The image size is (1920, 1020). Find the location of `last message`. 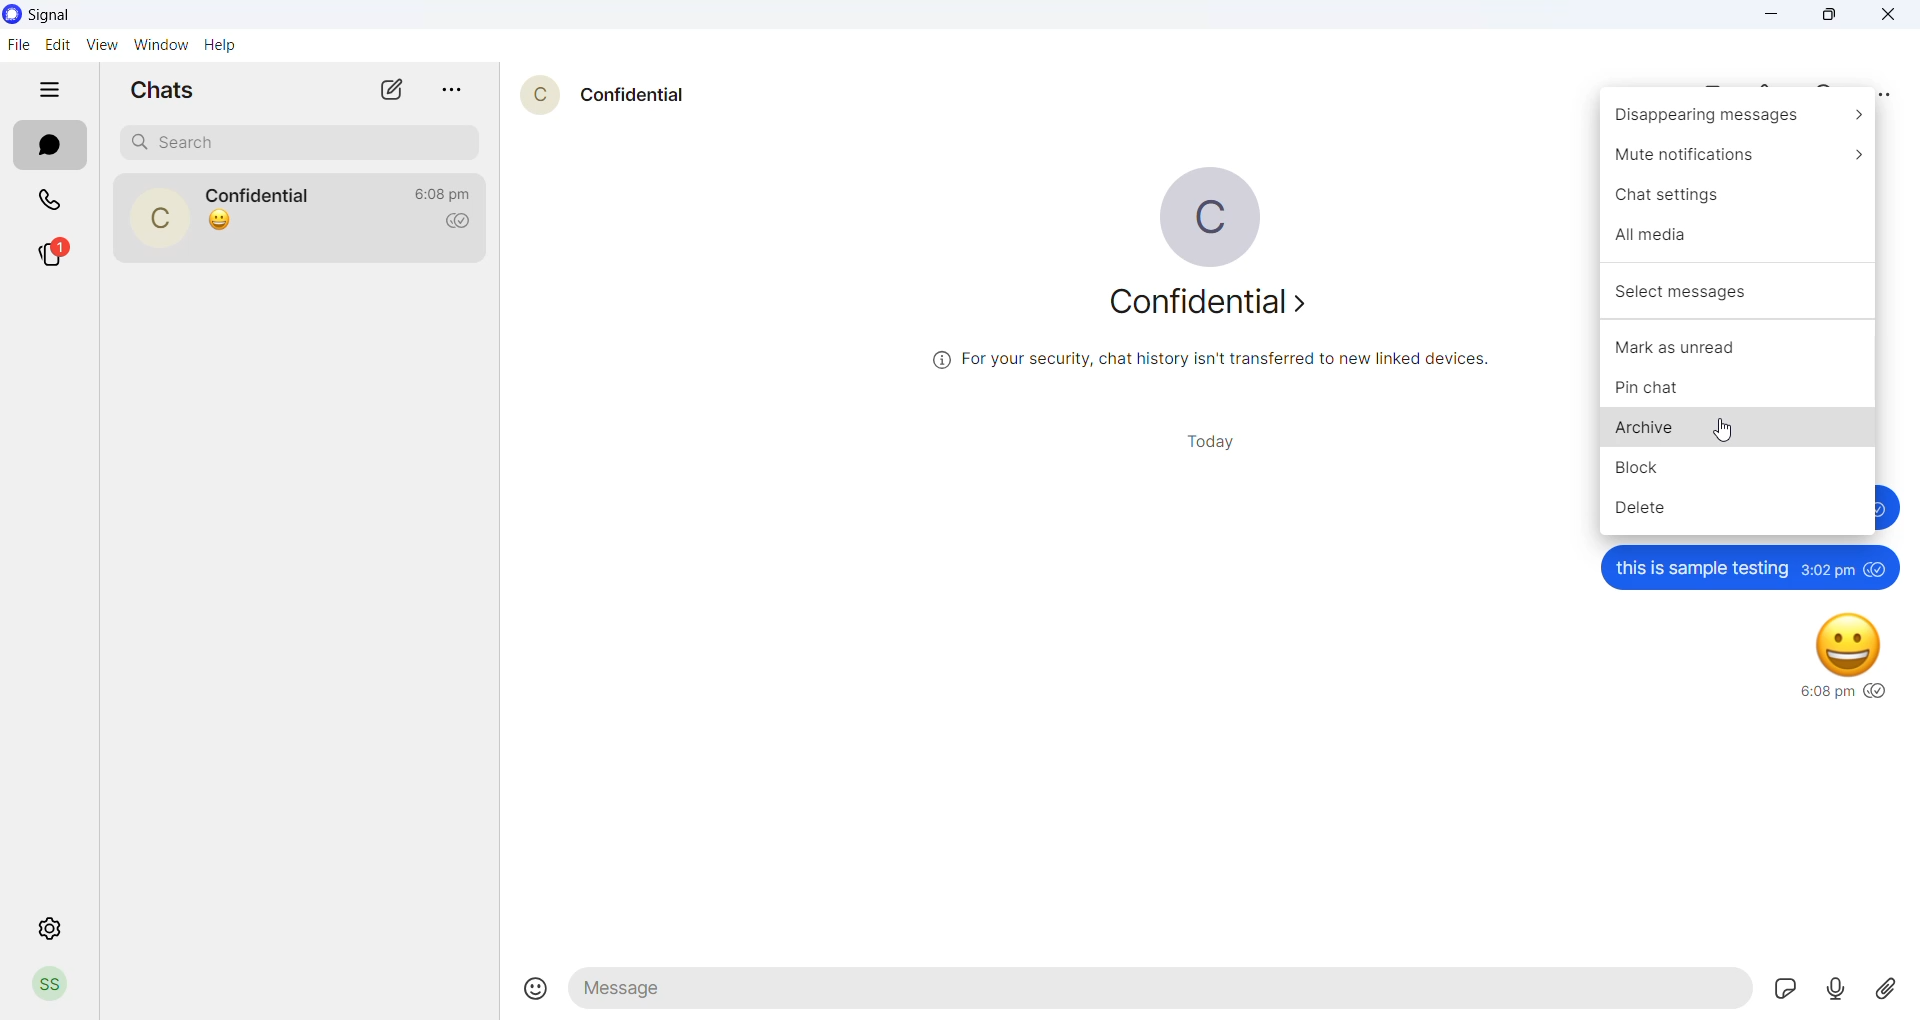

last message is located at coordinates (225, 224).